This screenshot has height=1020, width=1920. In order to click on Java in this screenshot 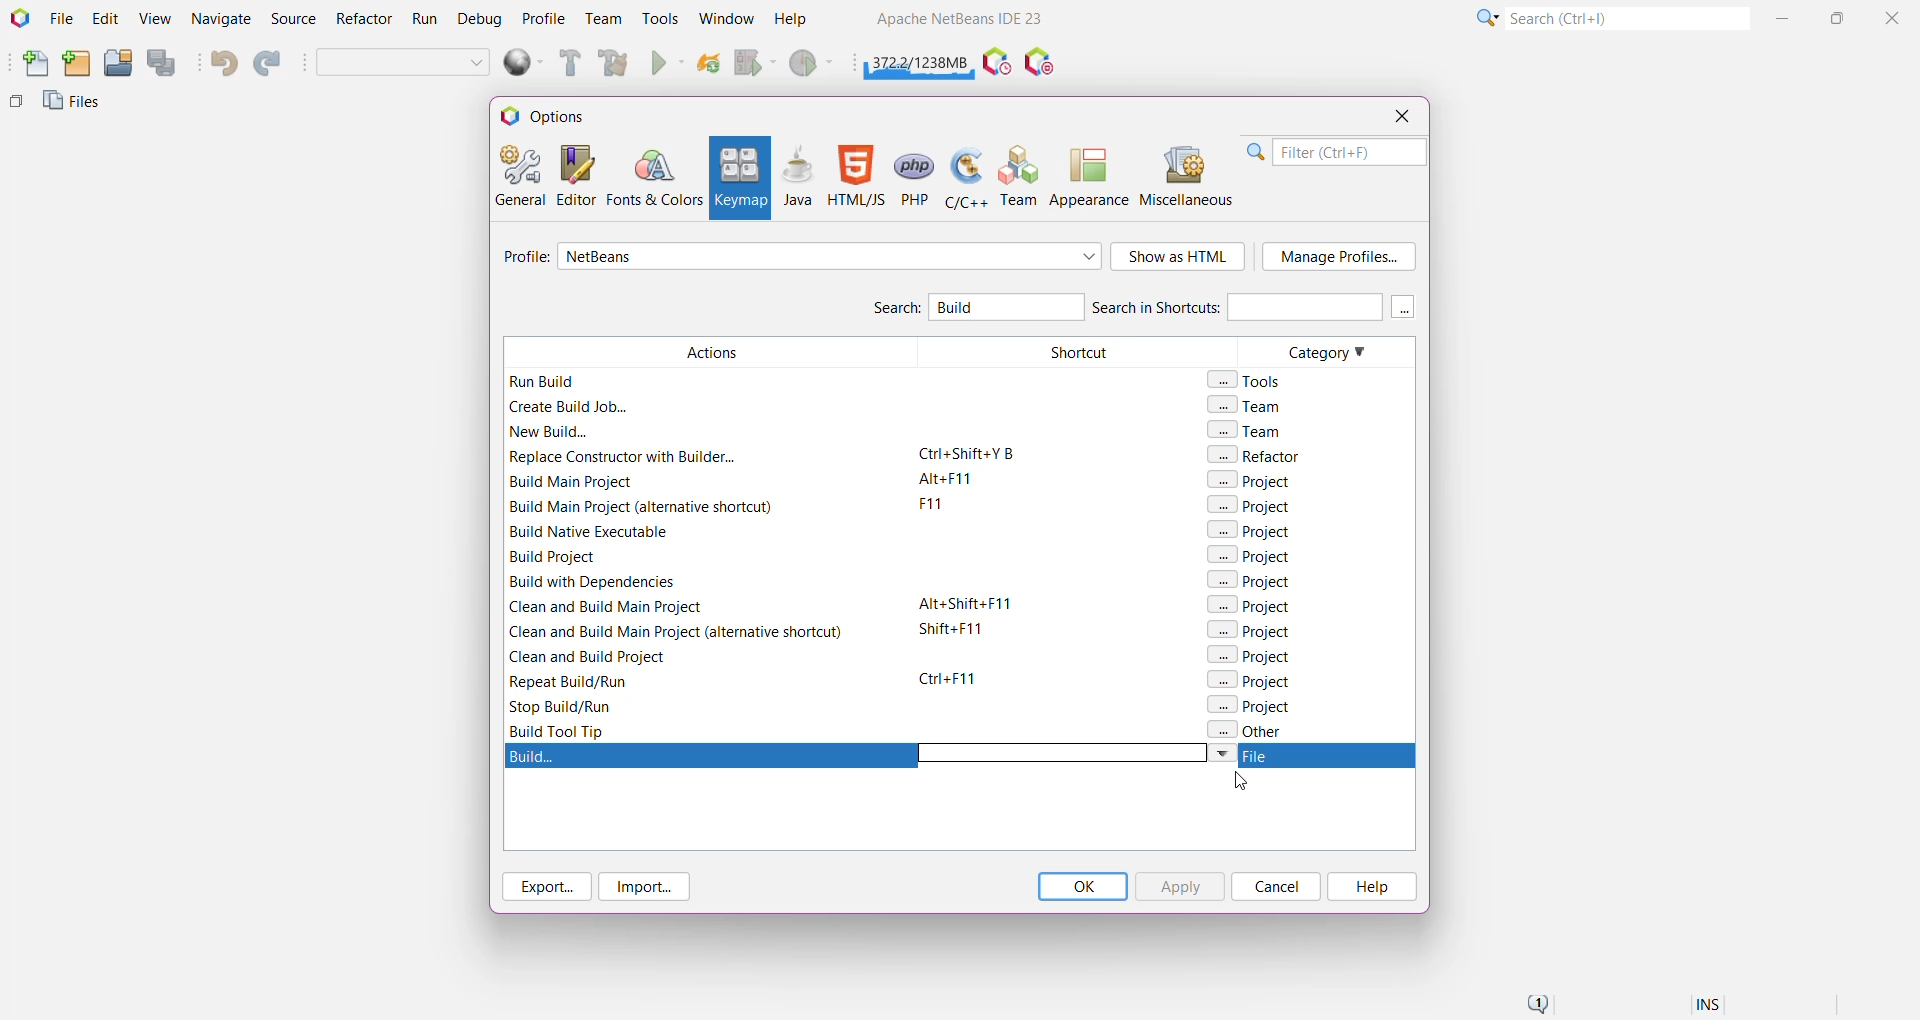, I will do `click(798, 176)`.